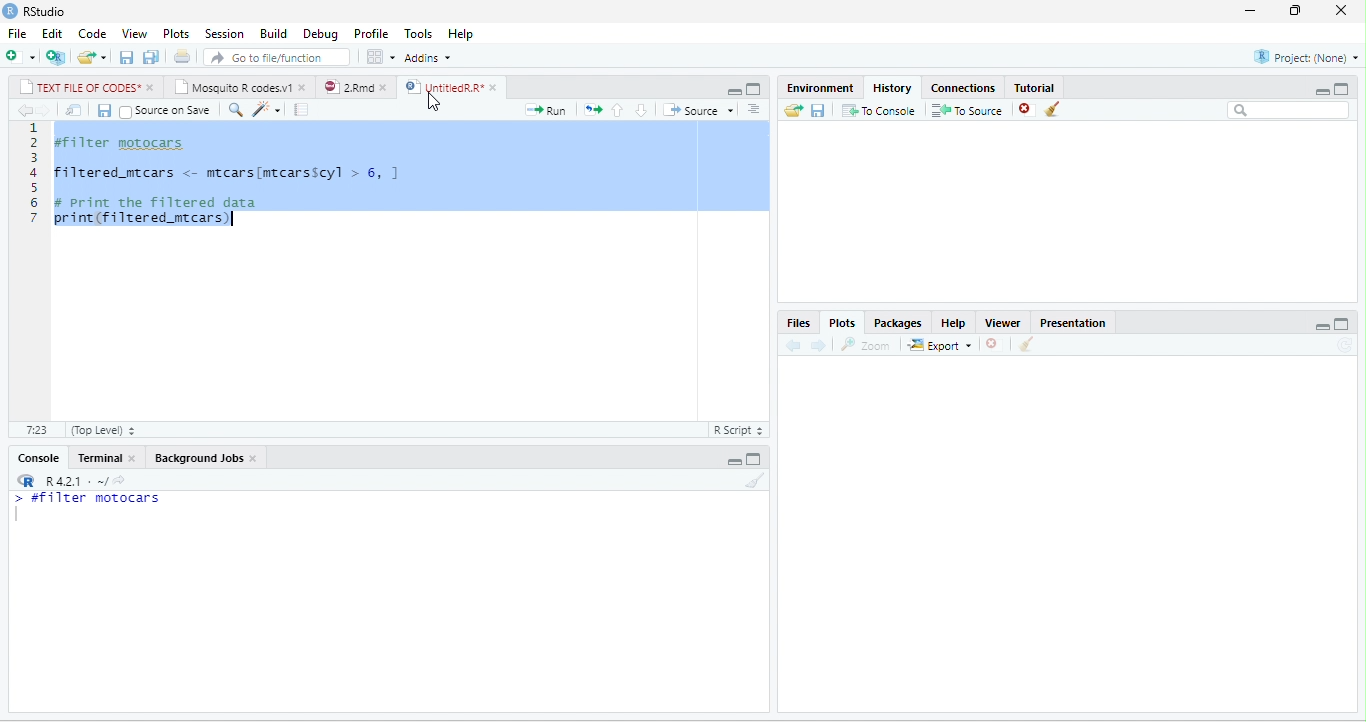  Describe the element at coordinates (55, 57) in the screenshot. I see `new project` at that location.